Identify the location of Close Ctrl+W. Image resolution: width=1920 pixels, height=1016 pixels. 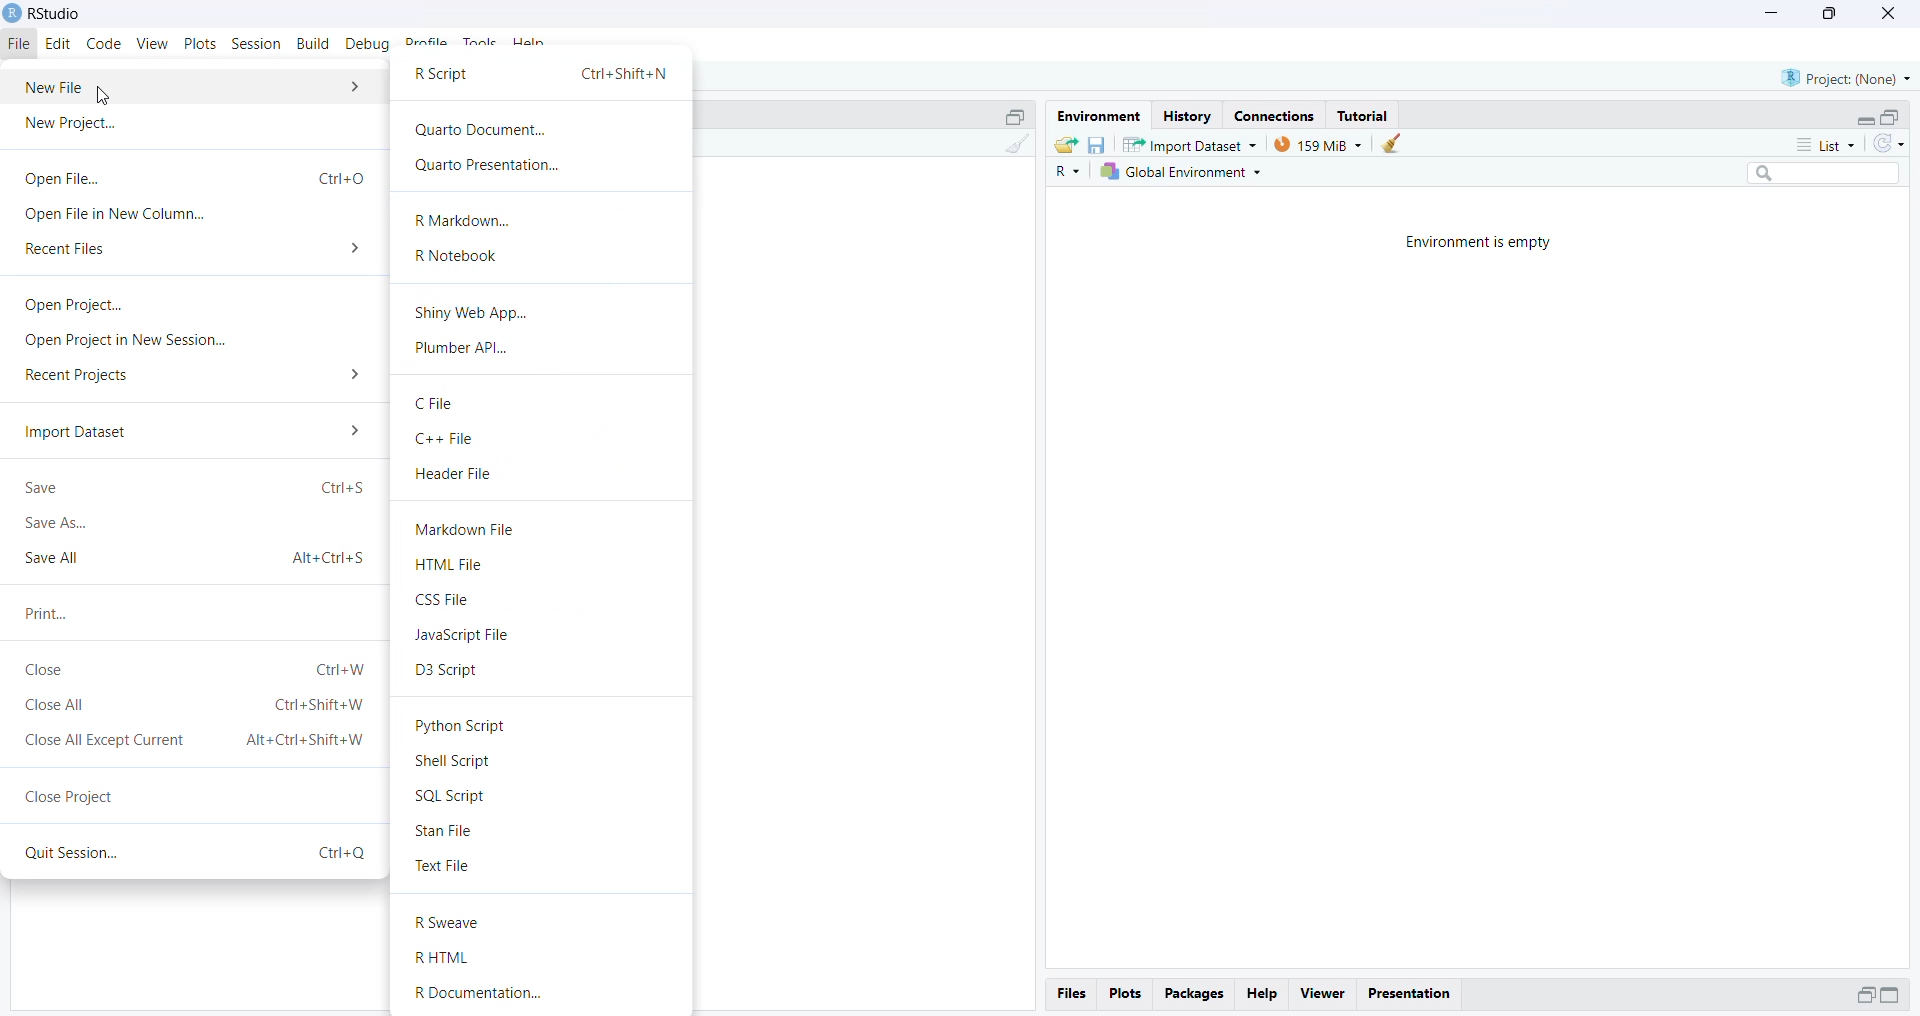
(195, 670).